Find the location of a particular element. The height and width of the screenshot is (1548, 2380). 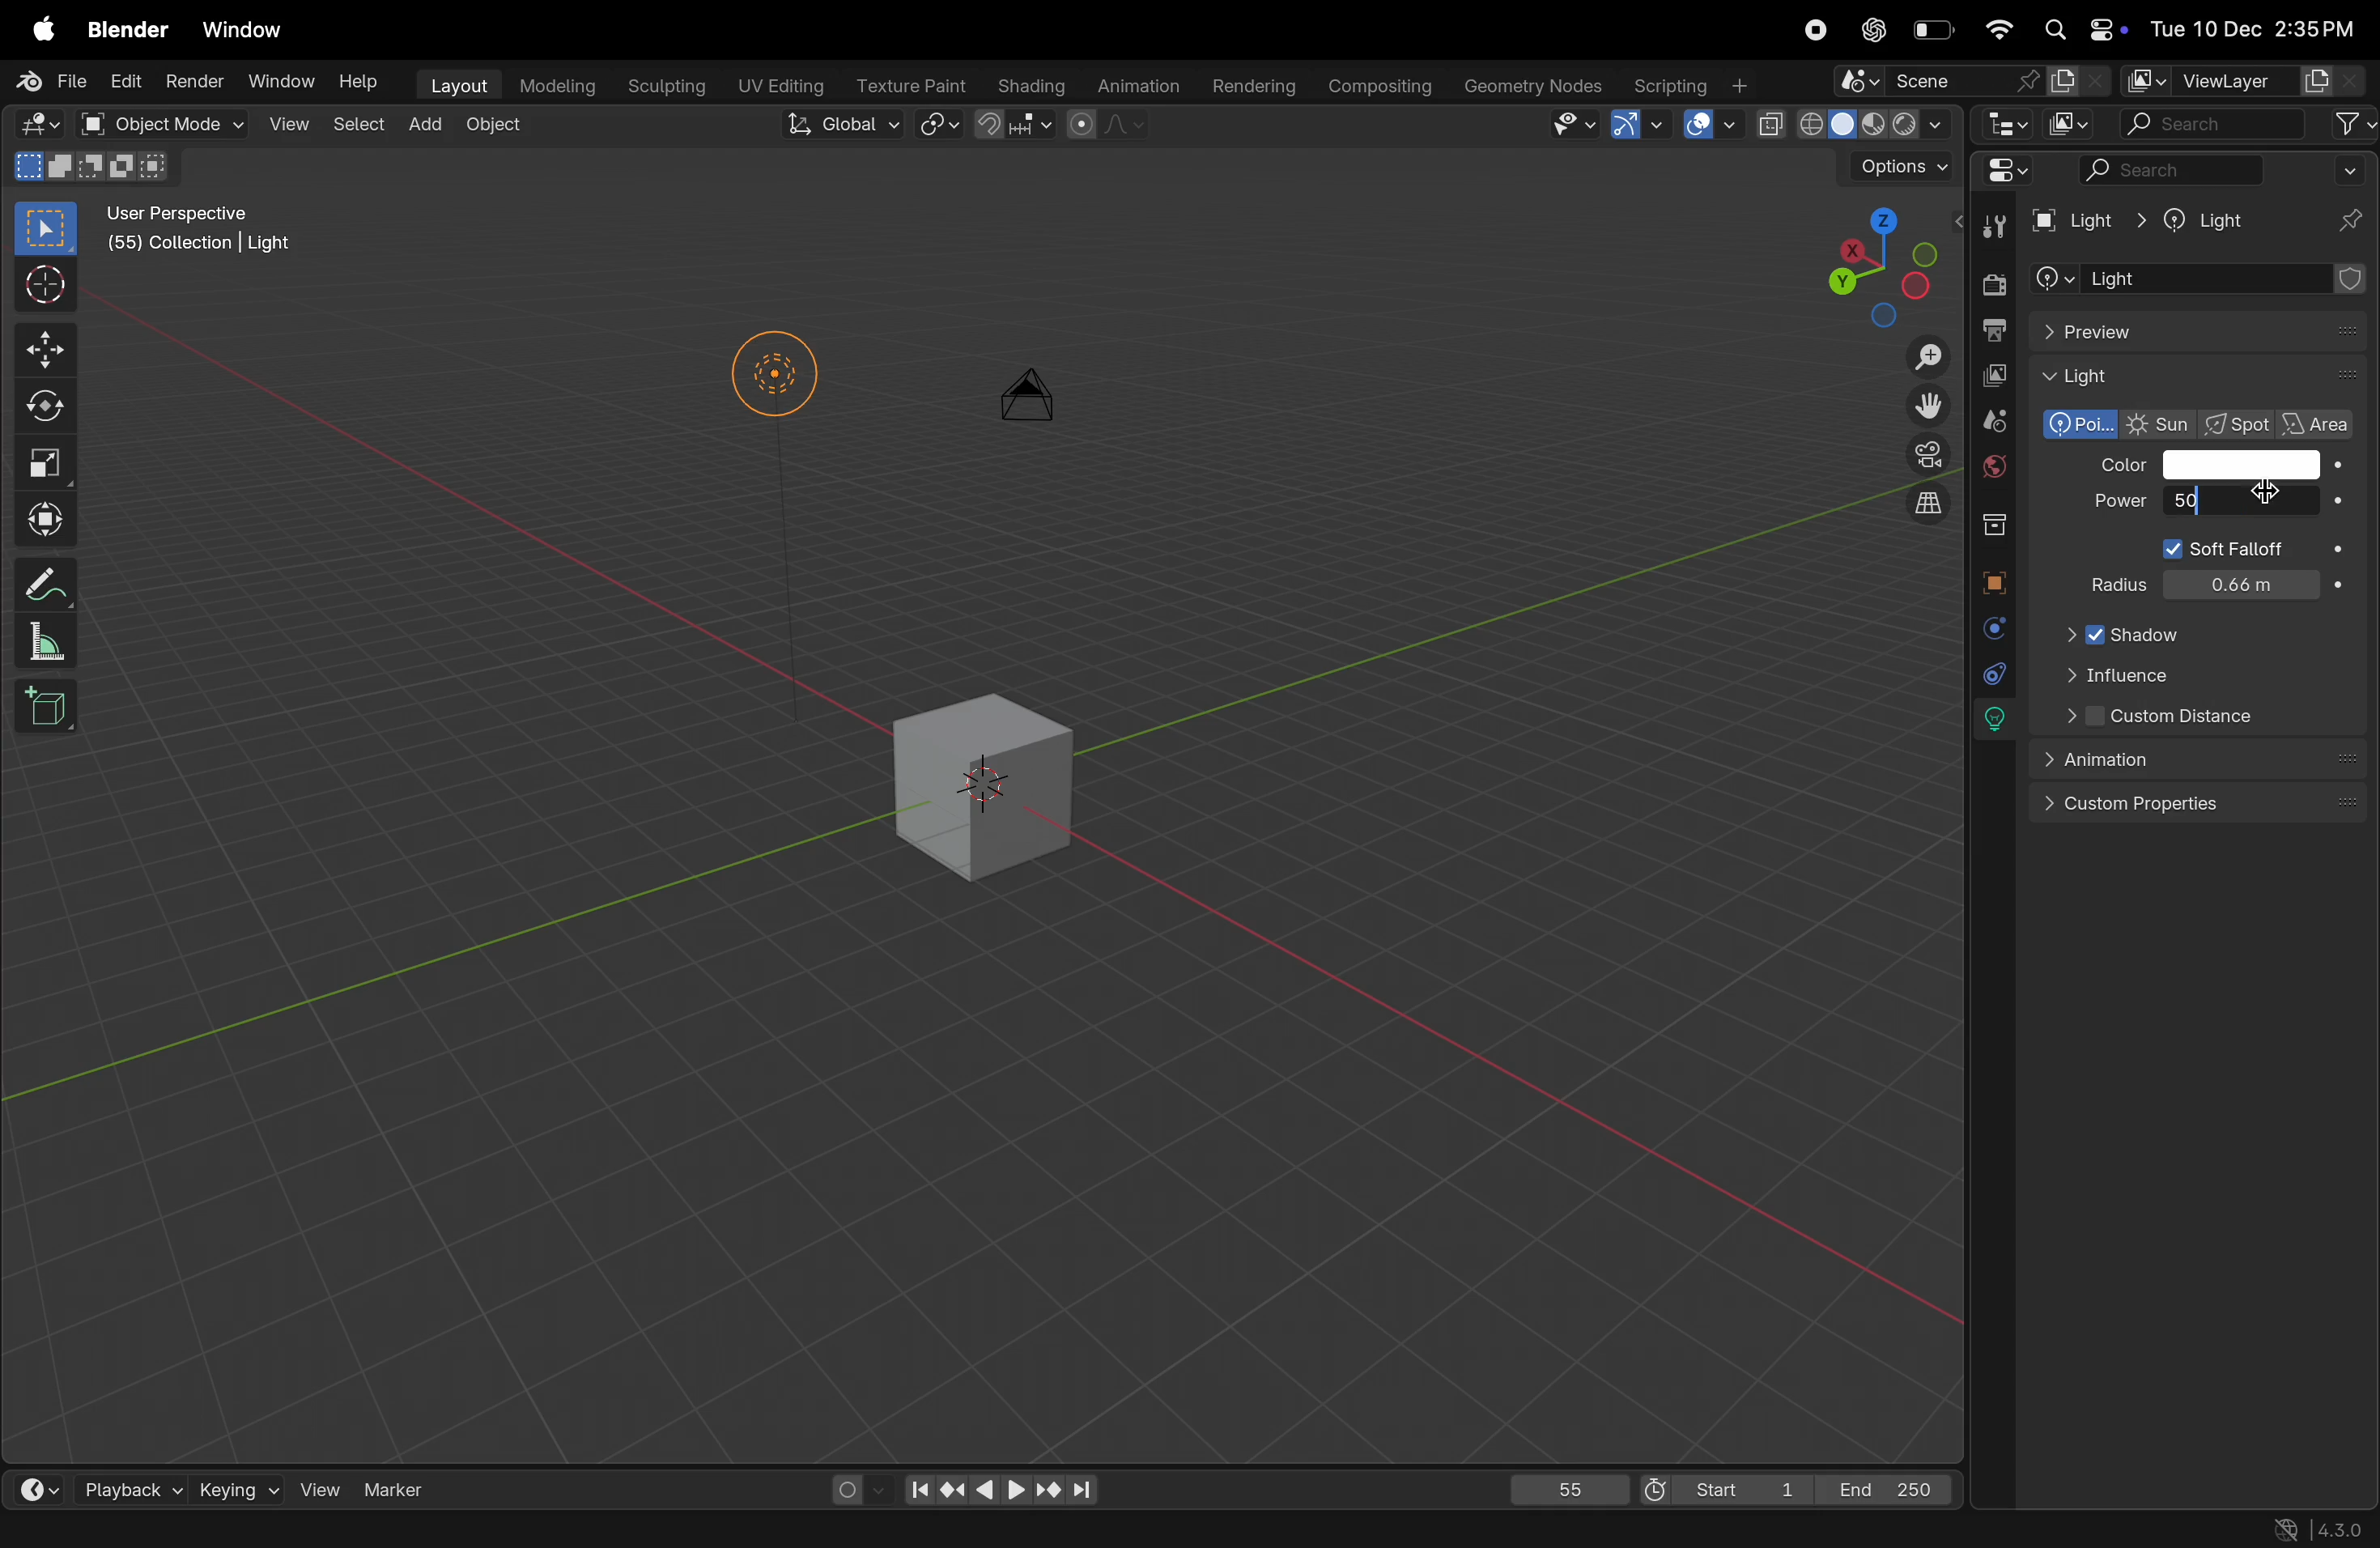

editor type is located at coordinates (2004, 124).